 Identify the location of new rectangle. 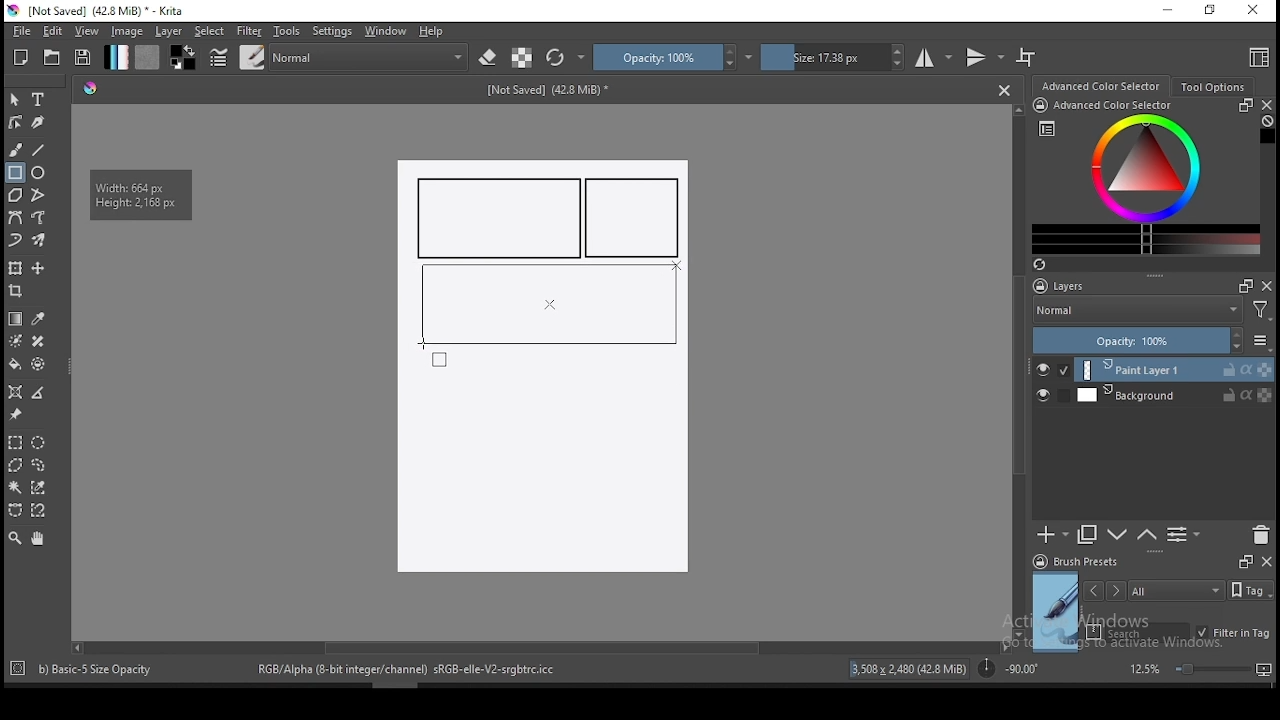
(636, 219).